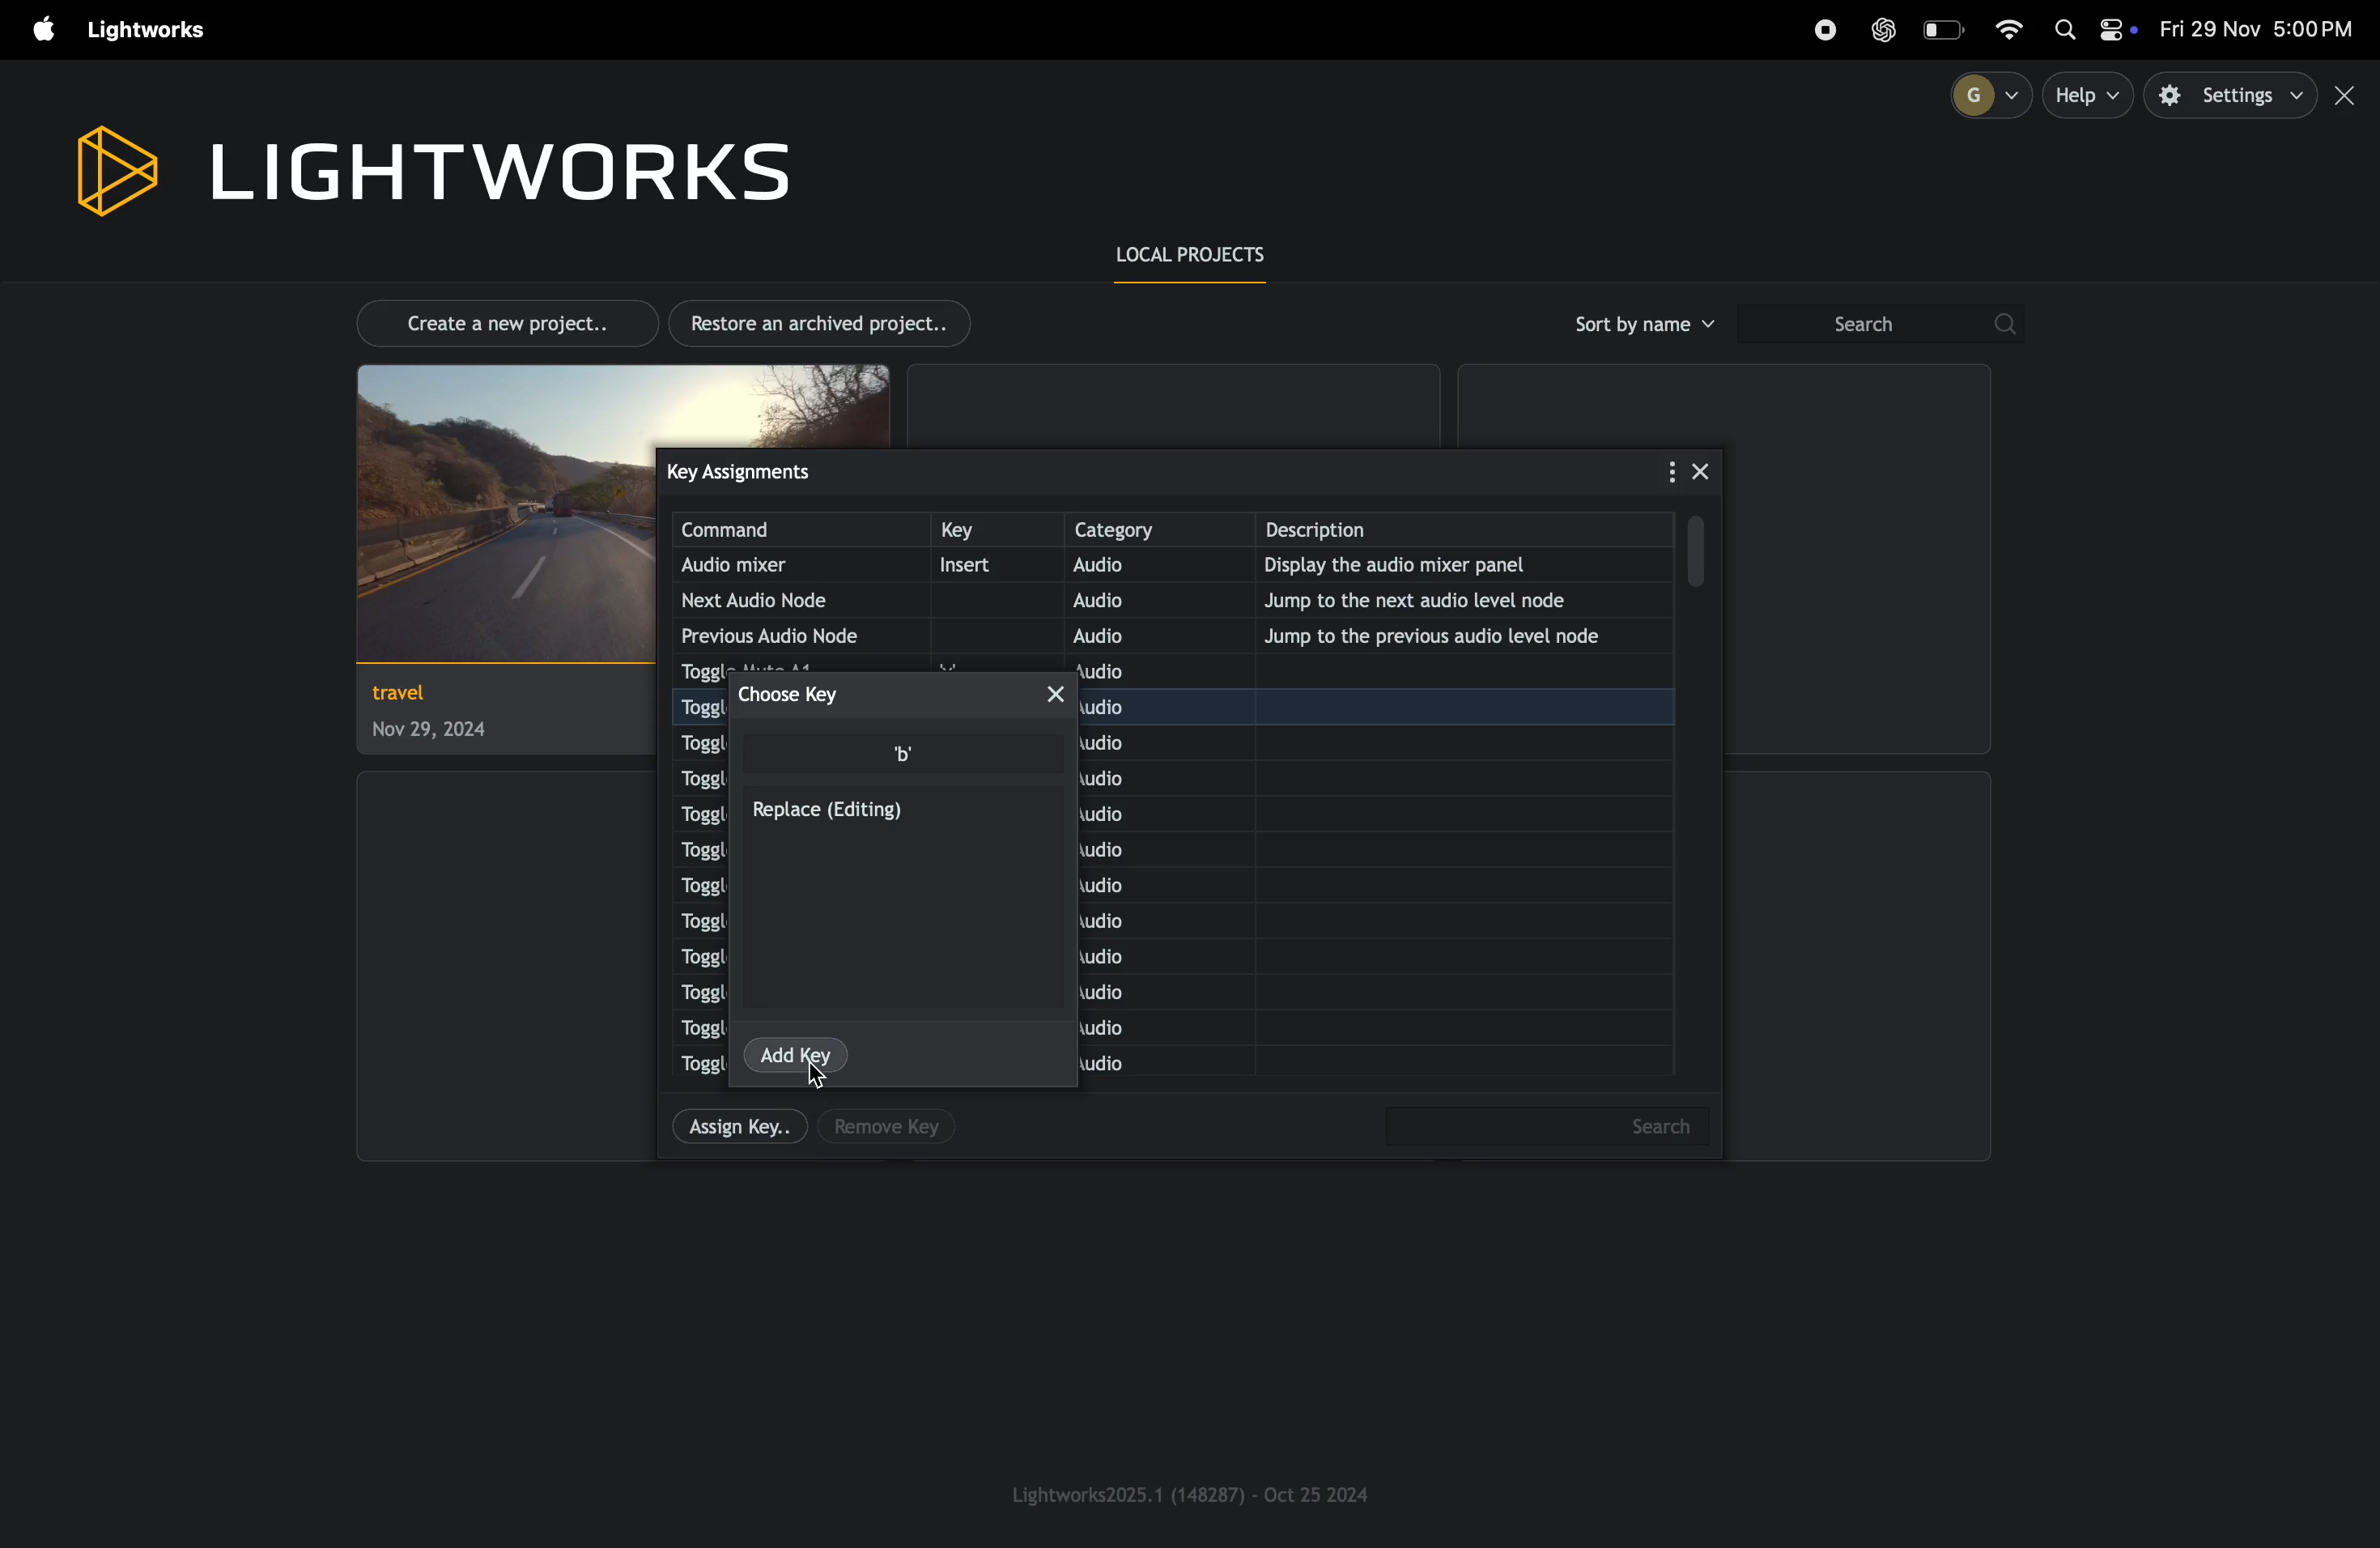  What do you see at coordinates (1460, 599) in the screenshot?
I see `jump to the next audio` at bounding box center [1460, 599].